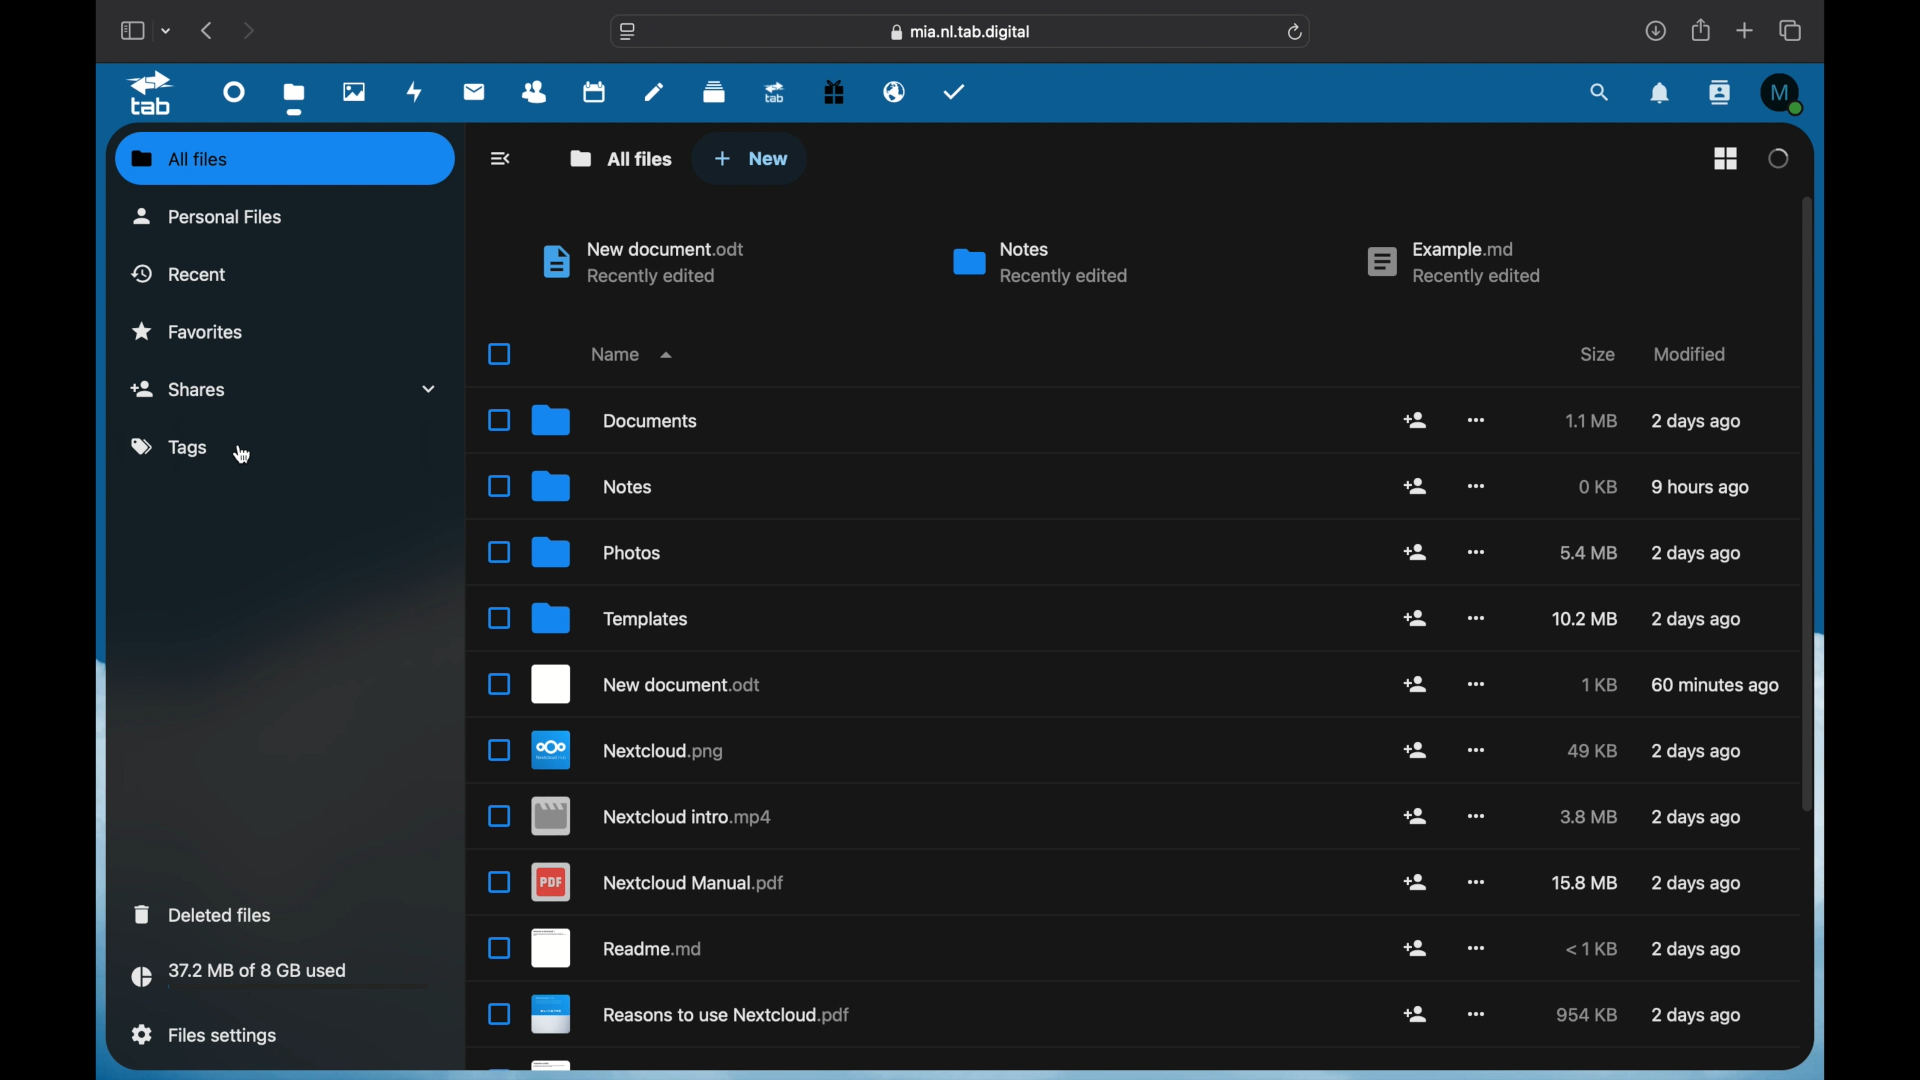 The image size is (1920, 1080). What do you see at coordinates (961, 33) in the screenshot?
I see `web address` at bounding box center [961, 33].